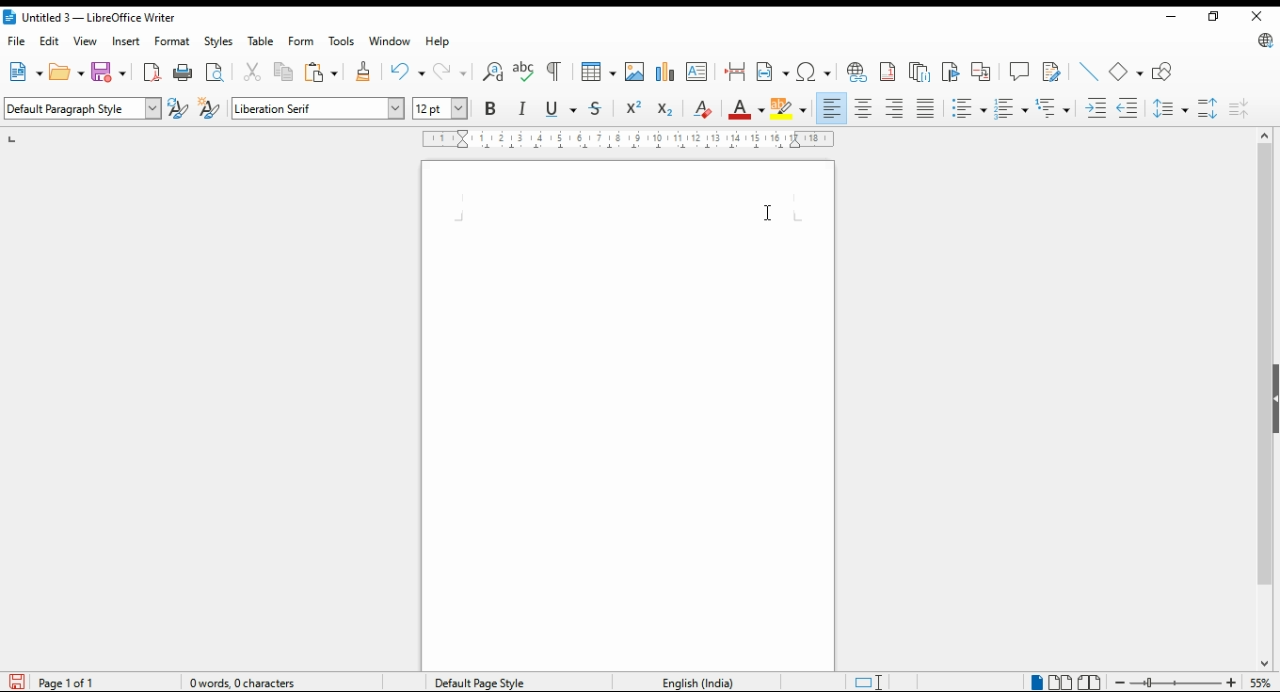 The width and height of the screenshot is (1280, 692). What do you see at coordinates (1173, 682) in the screenshot?
I see `zoom in/zoom out slider` at bounding box center [1173, 682].